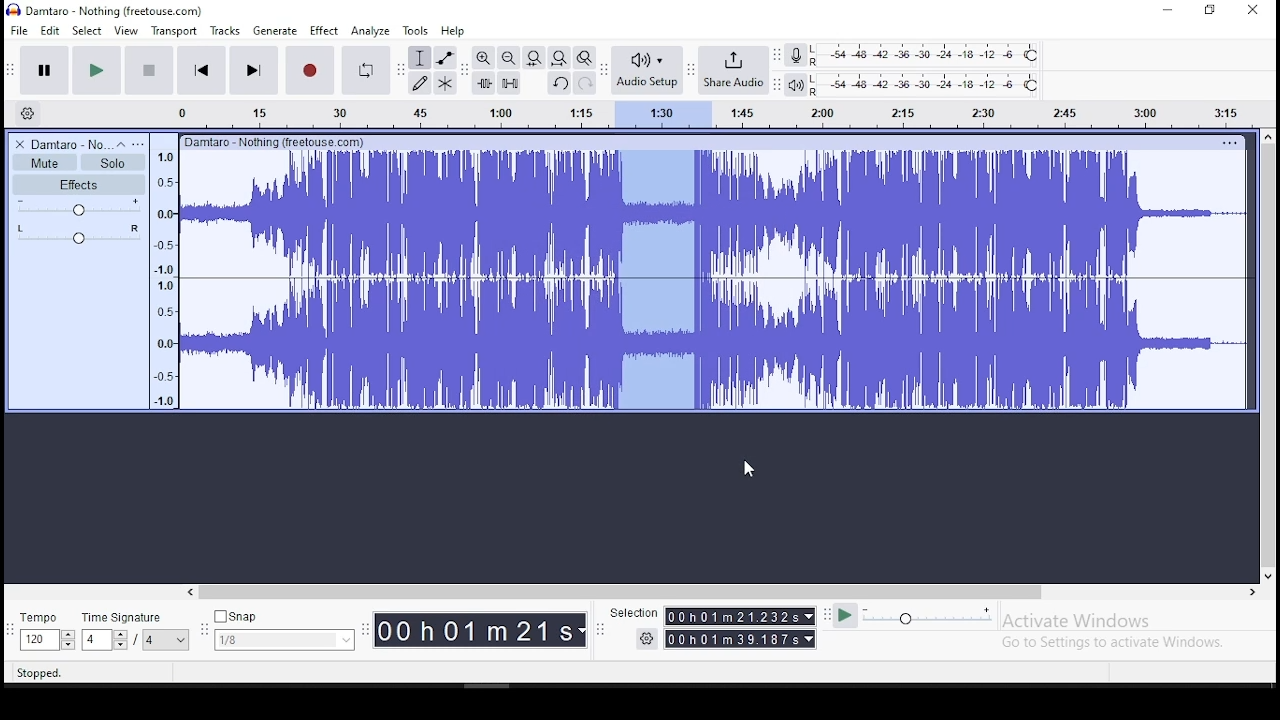 Image resolution: width=1280 pixels, height=720 pixels. Describe the element at coordinates (366, 628) in the screenshot. I see `` at that location.